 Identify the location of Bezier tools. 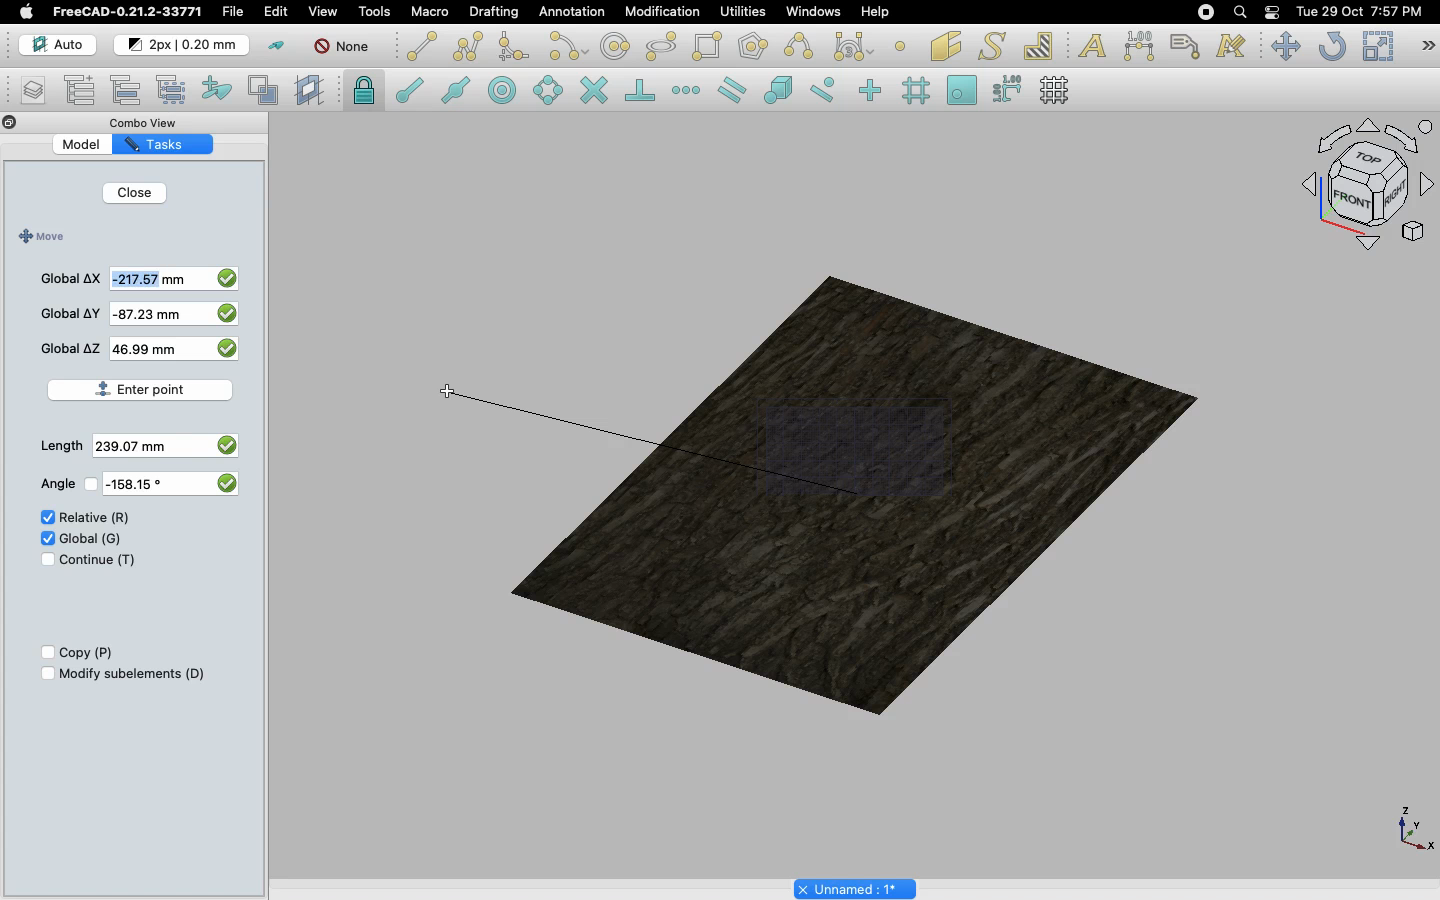
(856, 46).